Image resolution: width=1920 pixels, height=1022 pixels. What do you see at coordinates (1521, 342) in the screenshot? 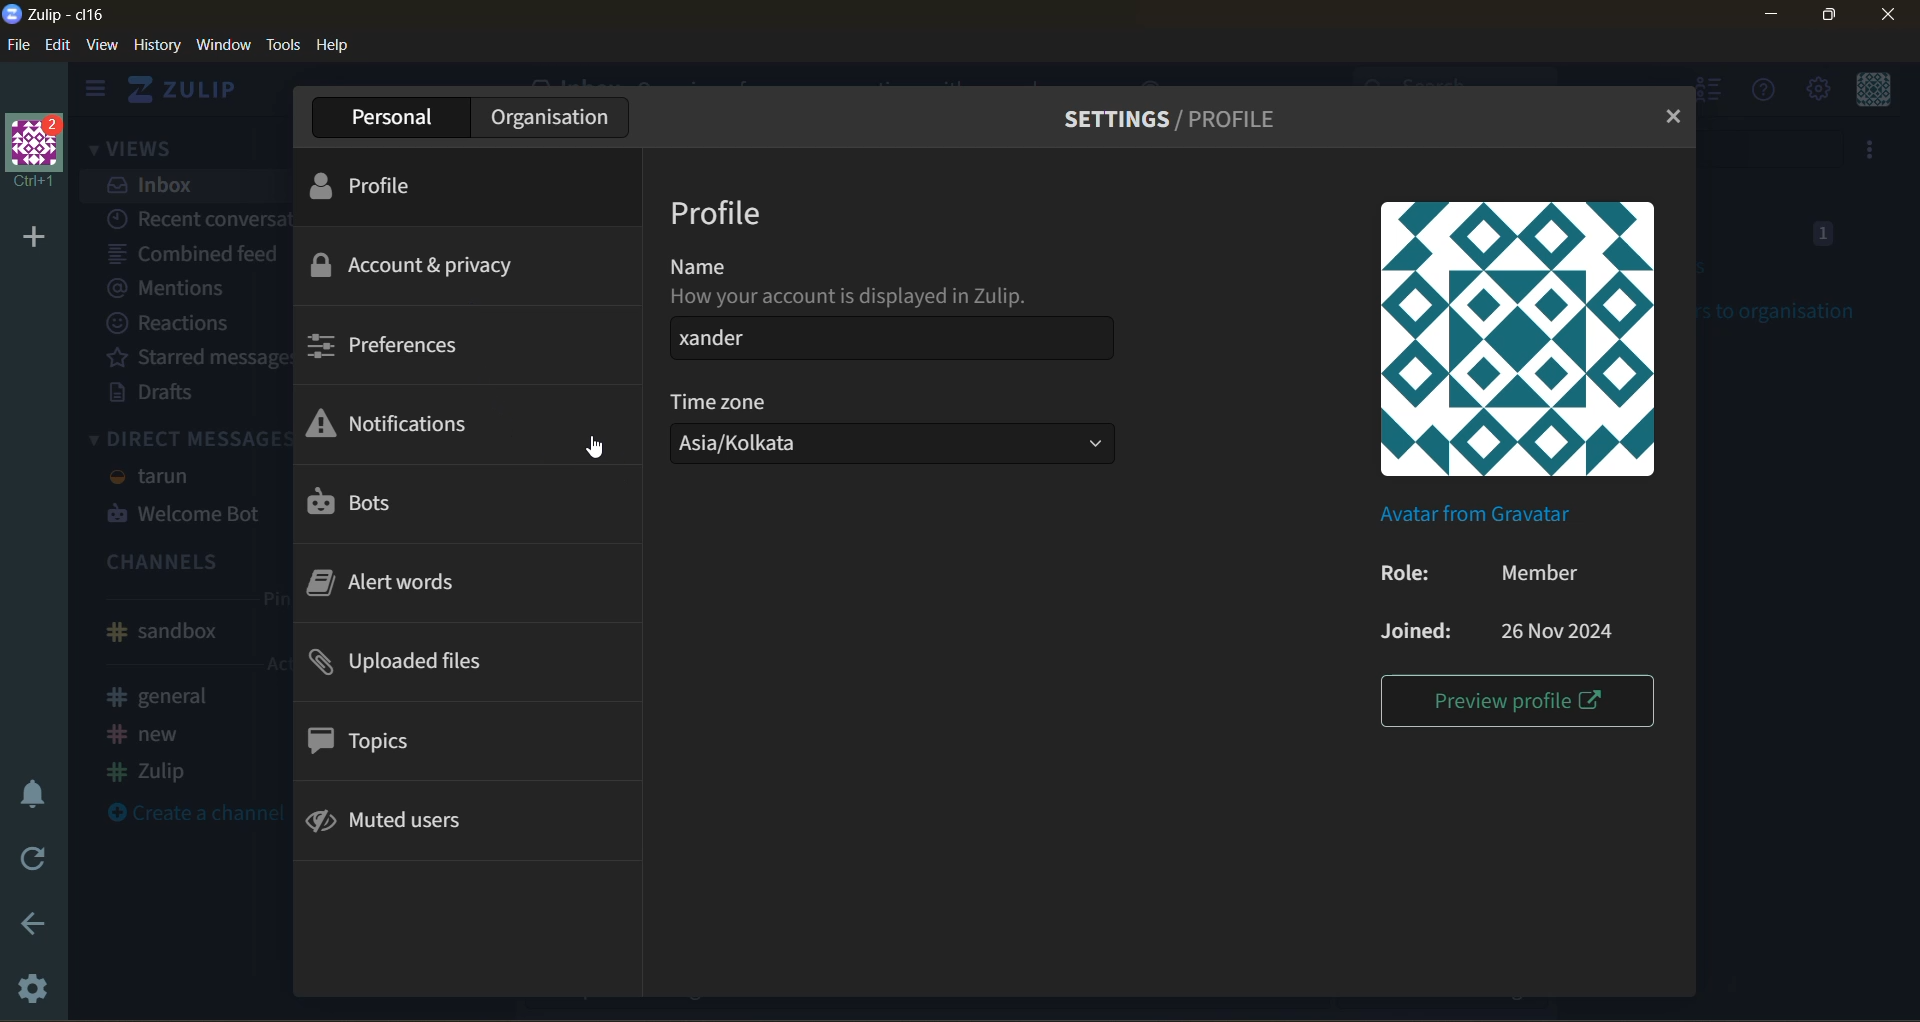
I see `profile picture` at bounding box center [1521, 342].